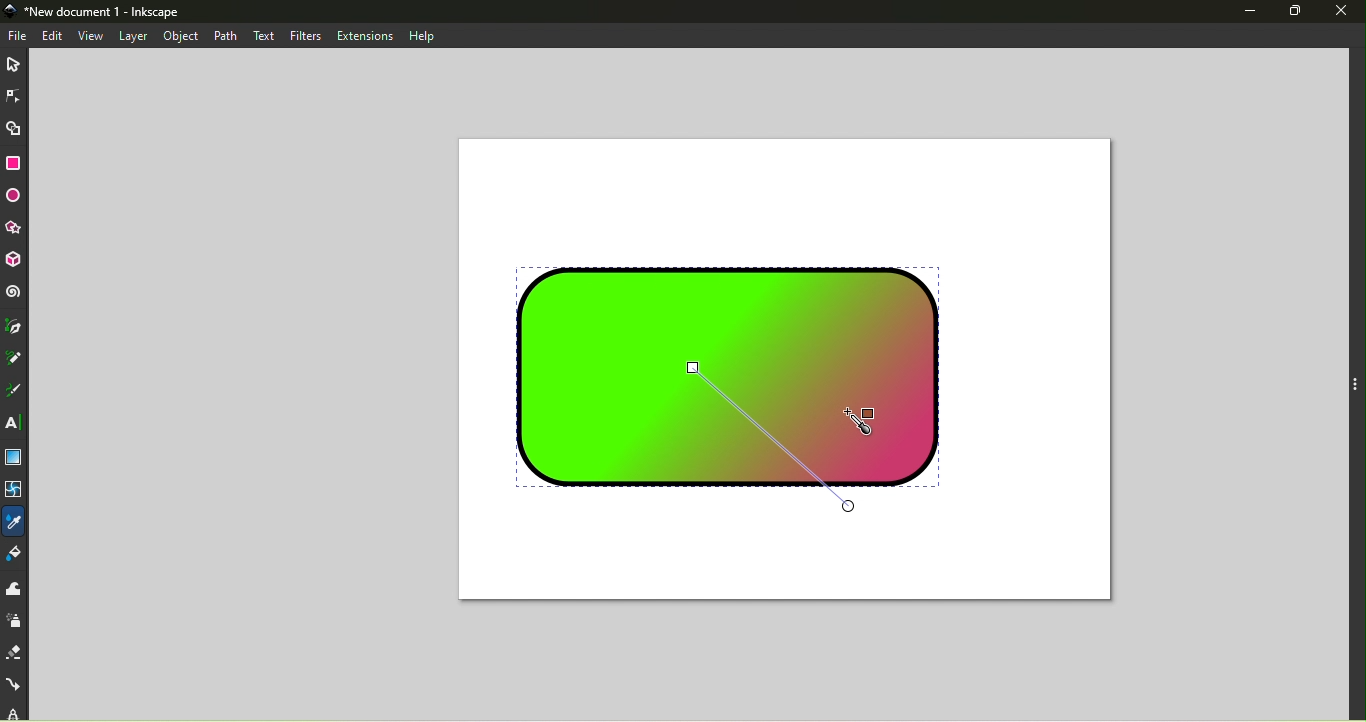 The image size is (1366, 722). I want to click on Pencil, so click(16, 360).